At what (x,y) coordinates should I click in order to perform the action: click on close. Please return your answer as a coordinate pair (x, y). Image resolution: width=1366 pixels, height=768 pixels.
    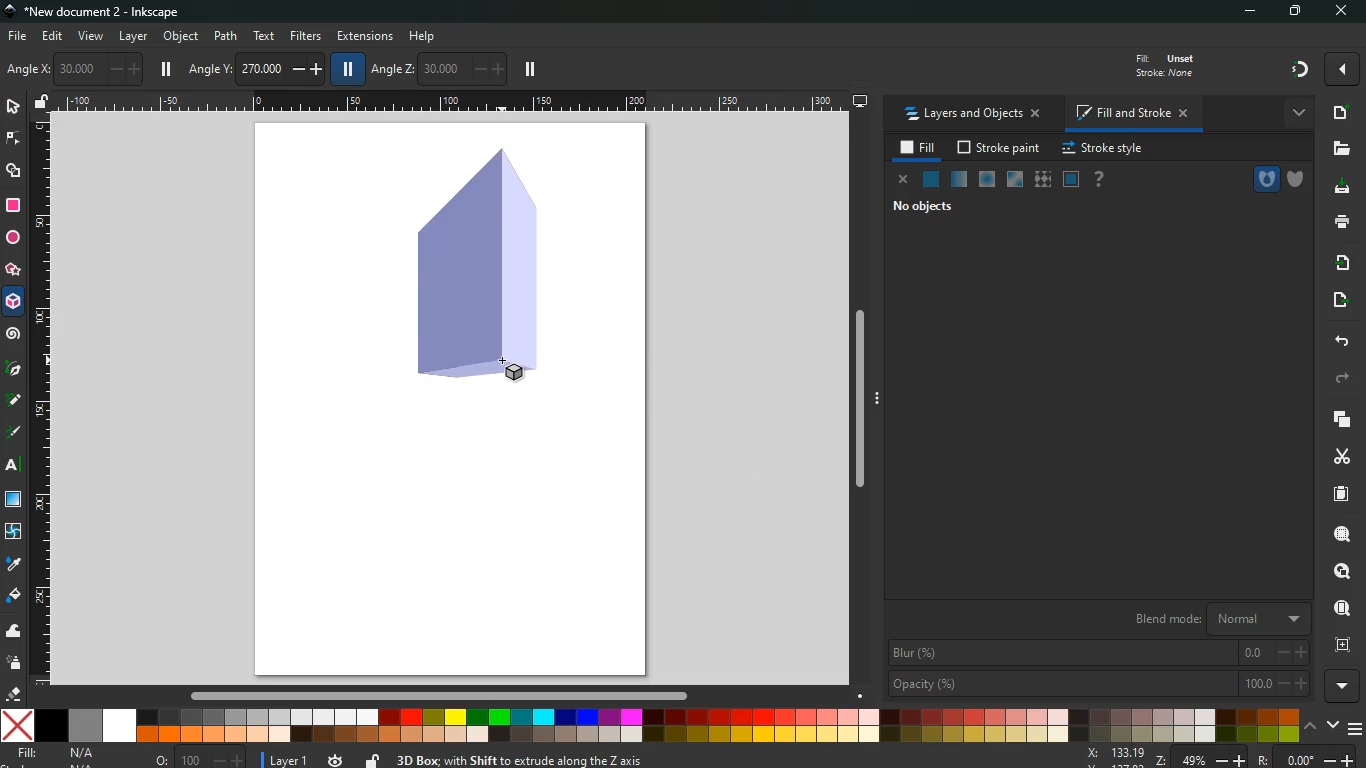
    Looking at the image, I should click on (1340, 12).